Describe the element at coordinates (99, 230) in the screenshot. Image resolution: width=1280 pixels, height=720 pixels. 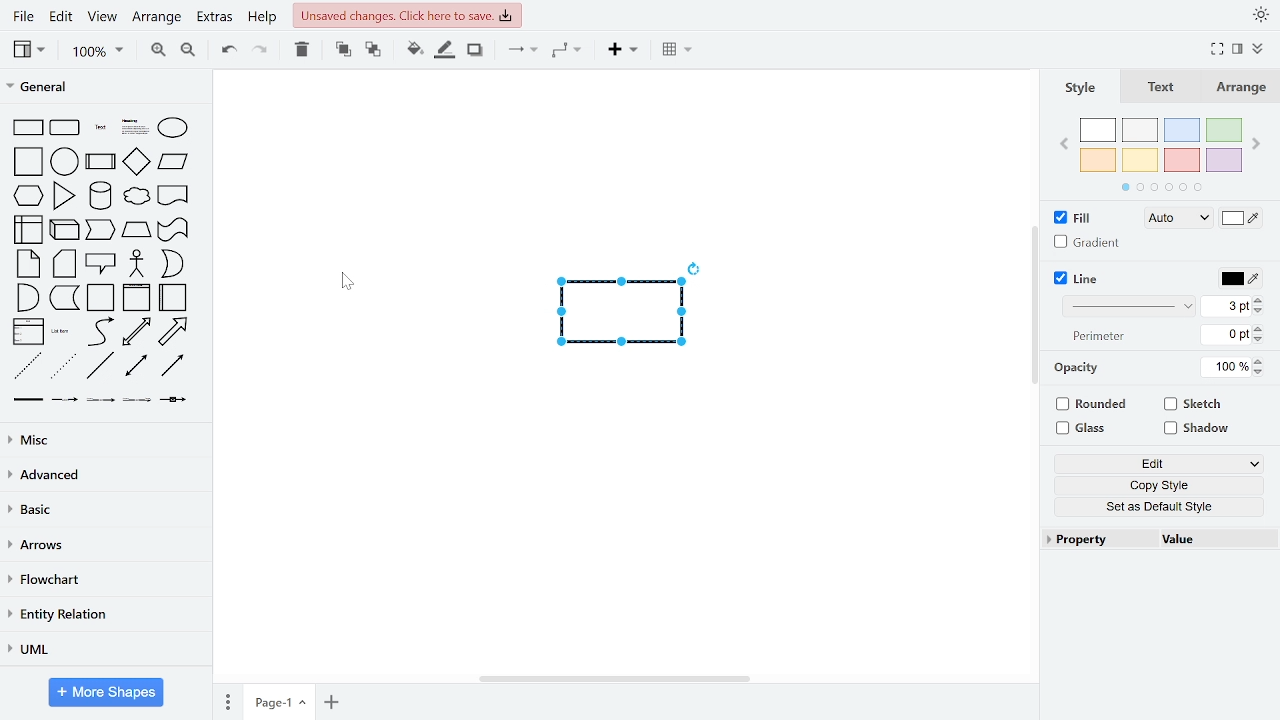
I see `general shapes` at that location.